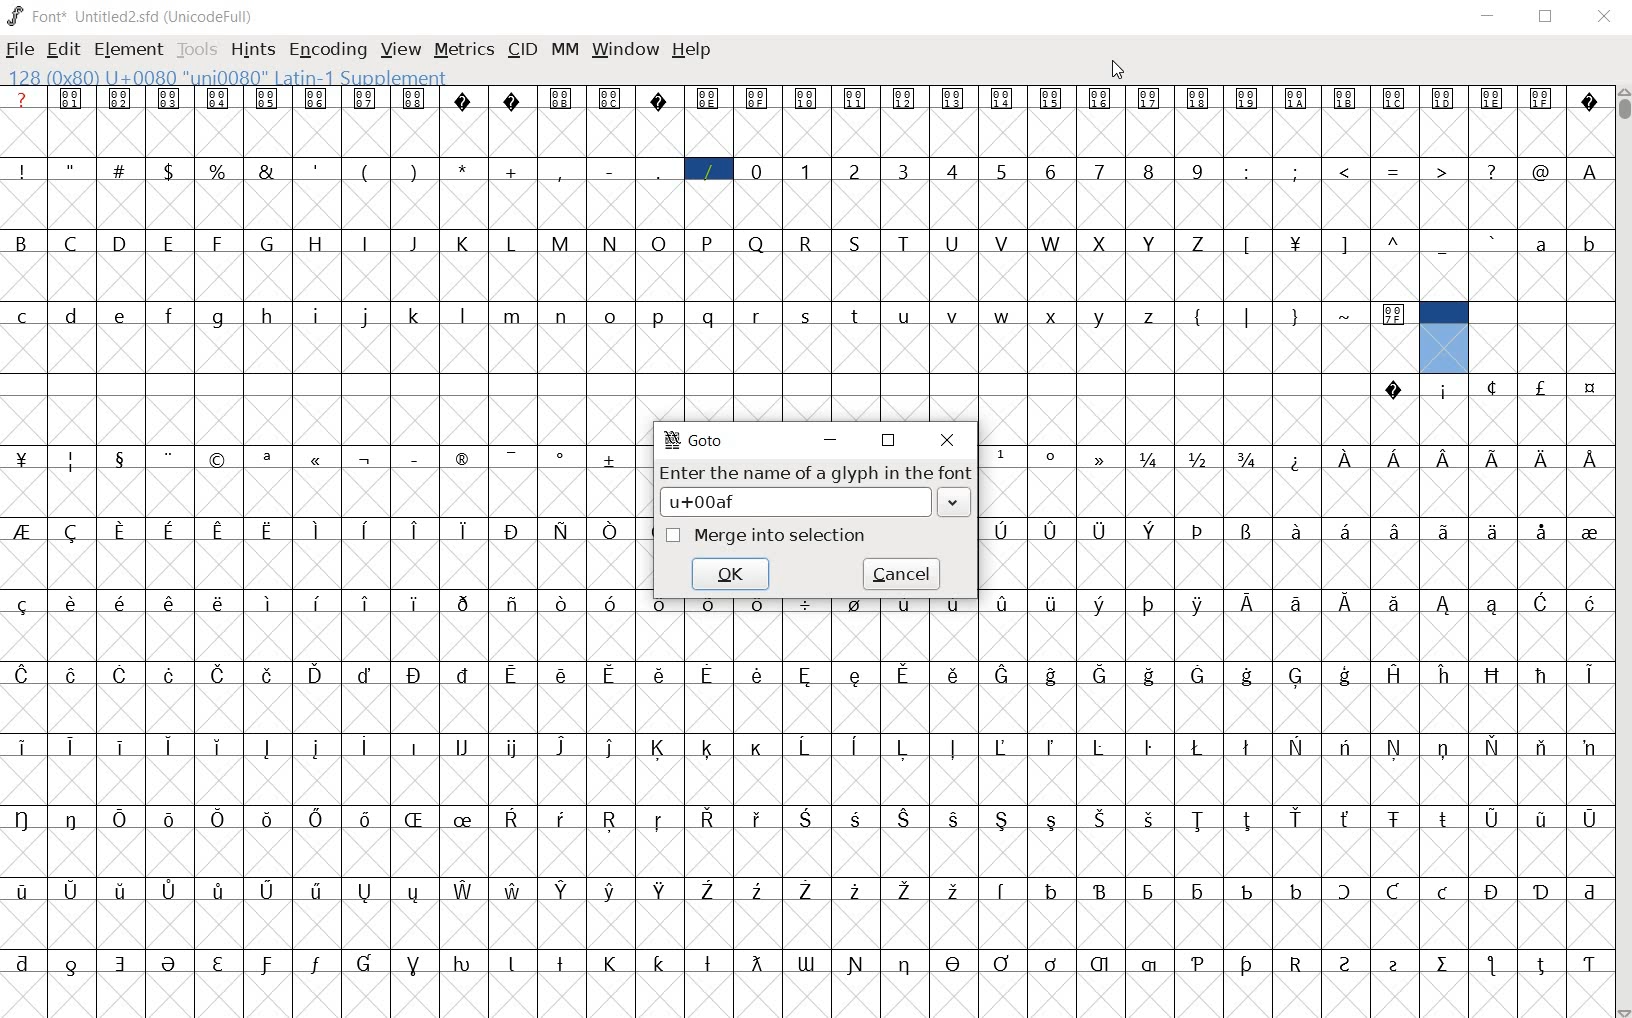 The height and width of the screenshot is (1018, 1632). I want to click on Symbol, so click(1541, 601).